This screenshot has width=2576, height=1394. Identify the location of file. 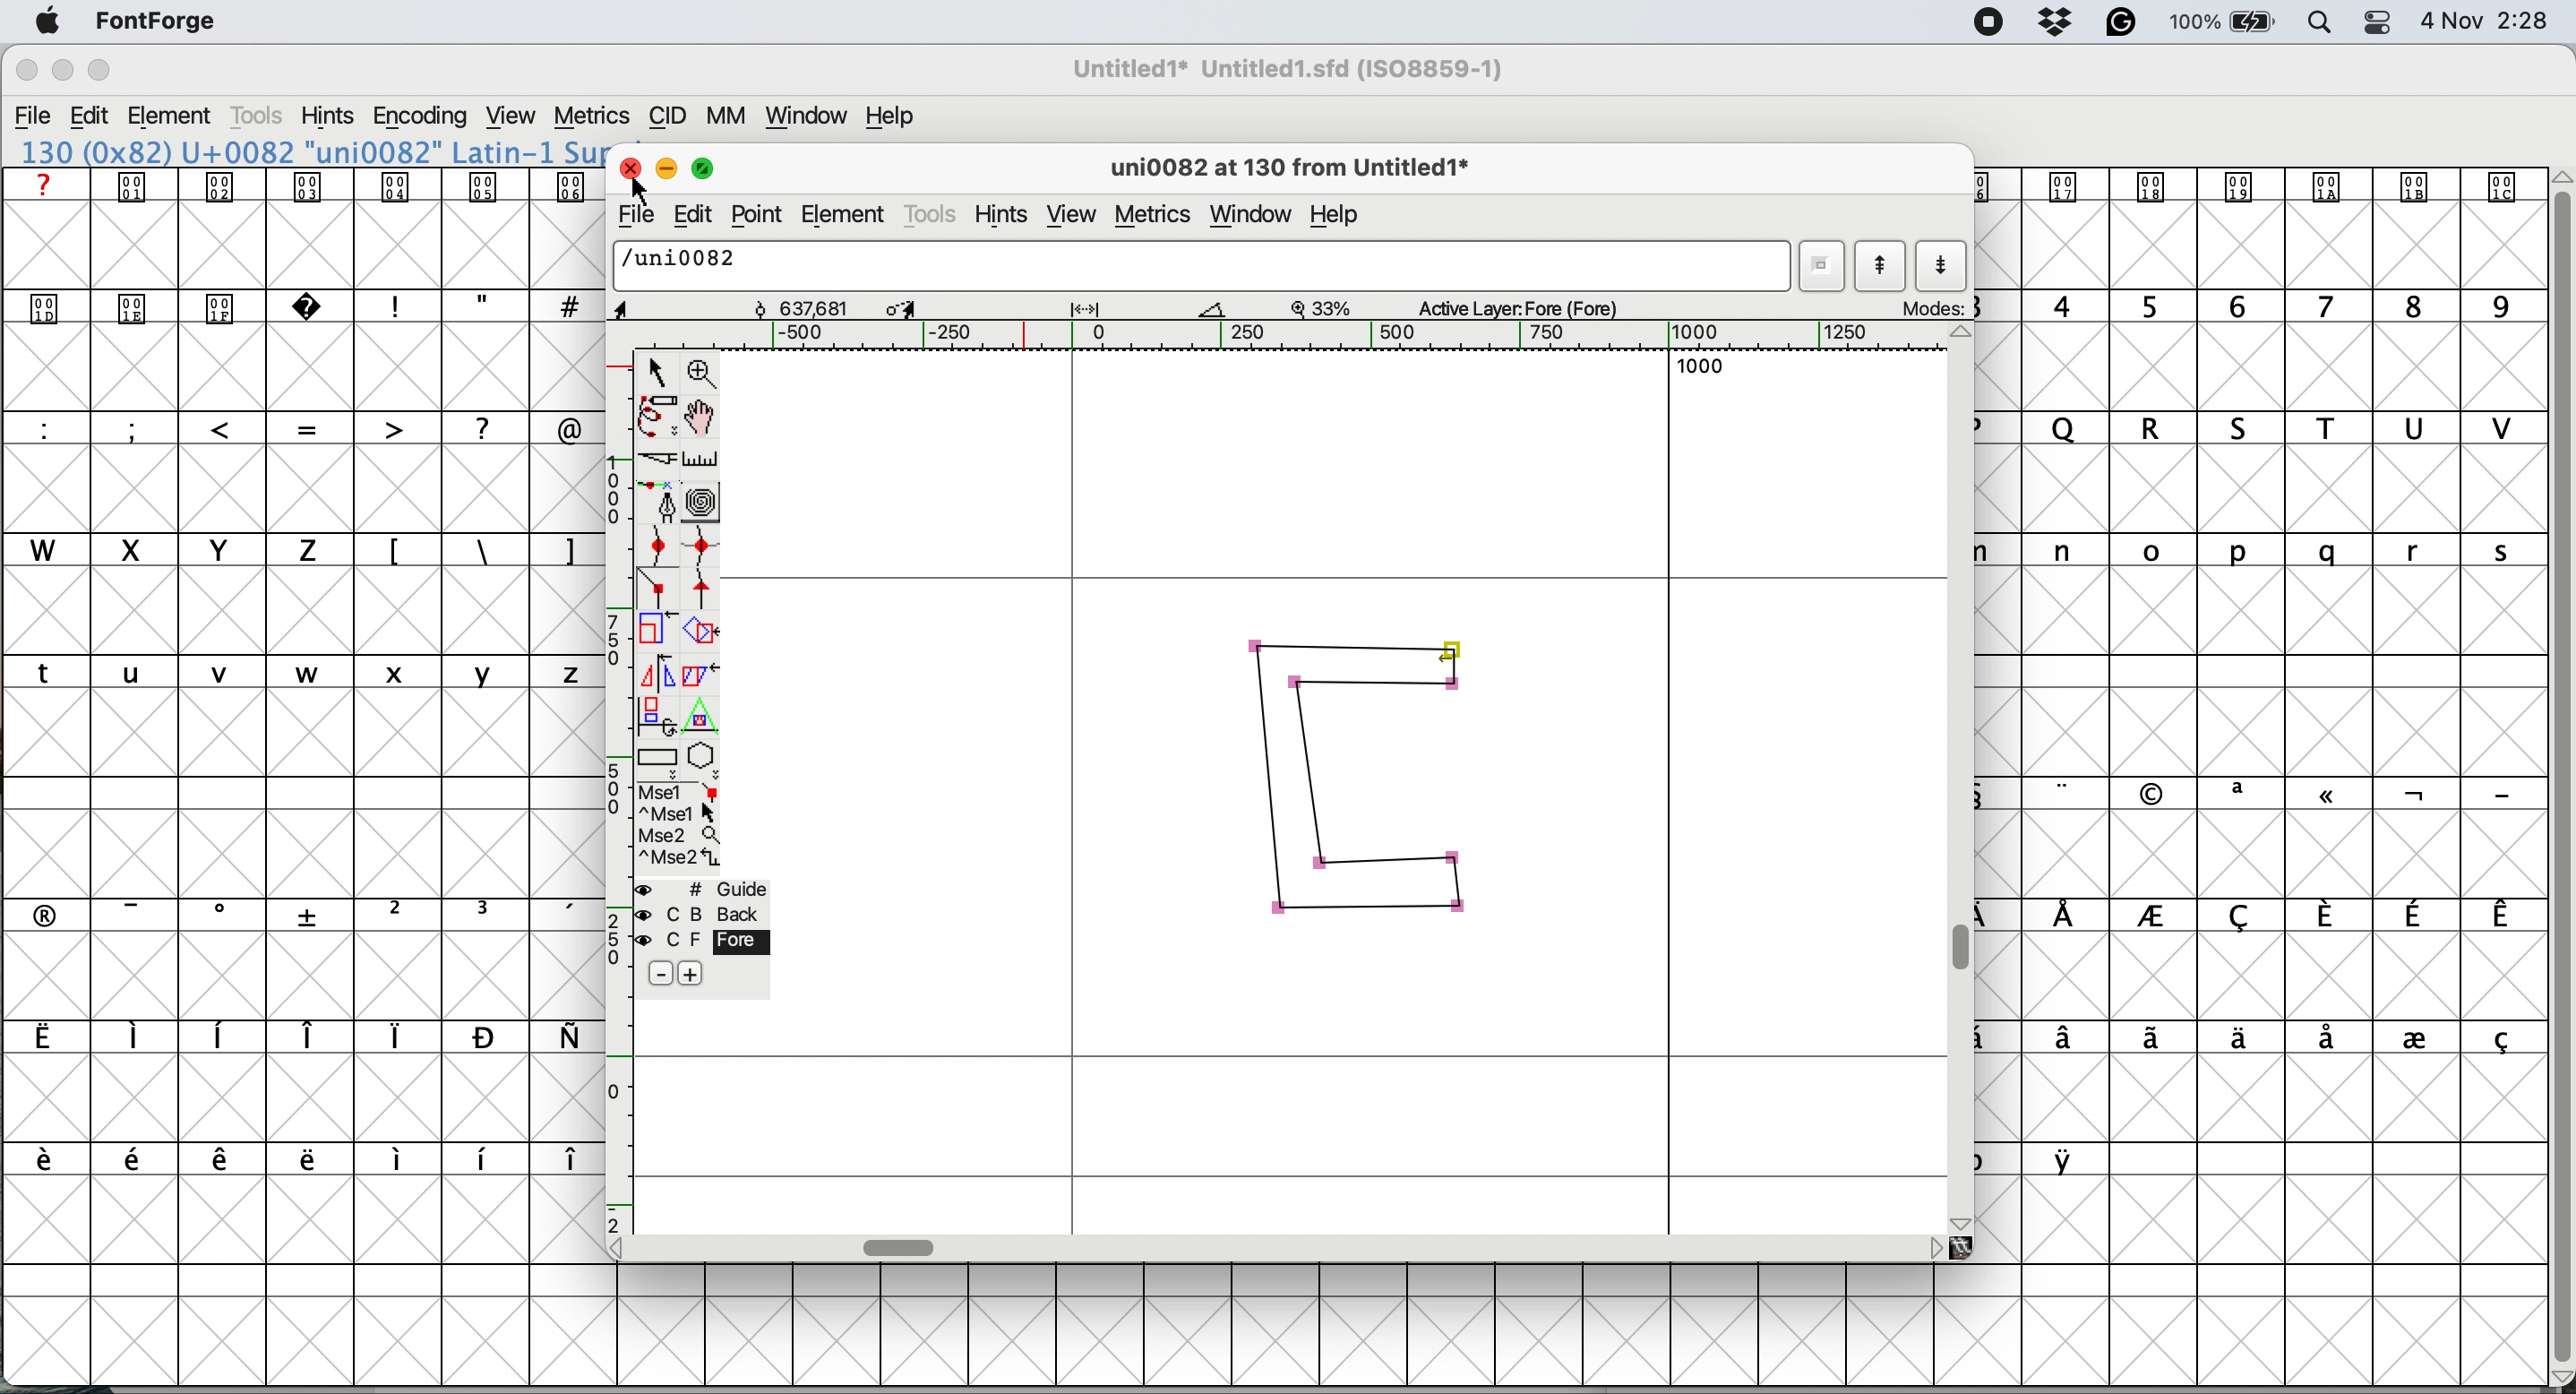
(633, 215).